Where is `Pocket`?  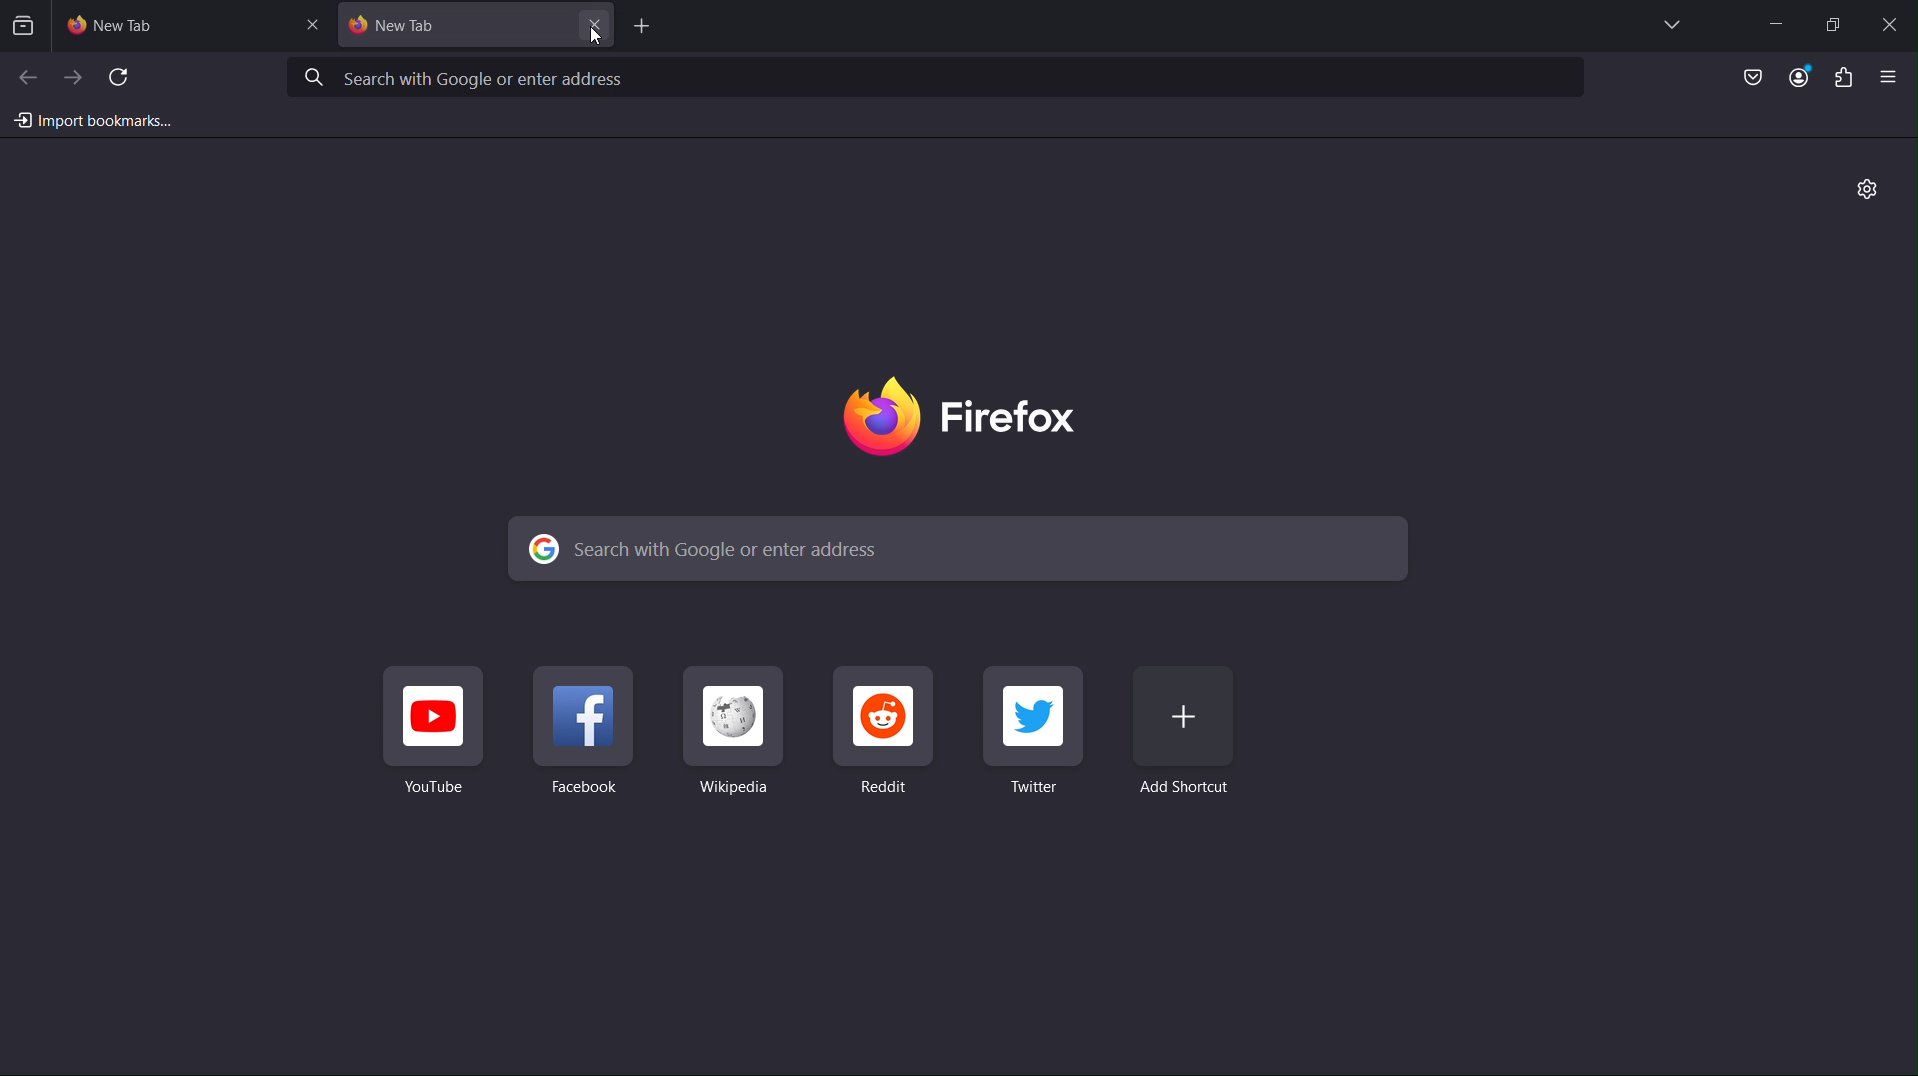 Pocket is located at coordinates (1739, 78).